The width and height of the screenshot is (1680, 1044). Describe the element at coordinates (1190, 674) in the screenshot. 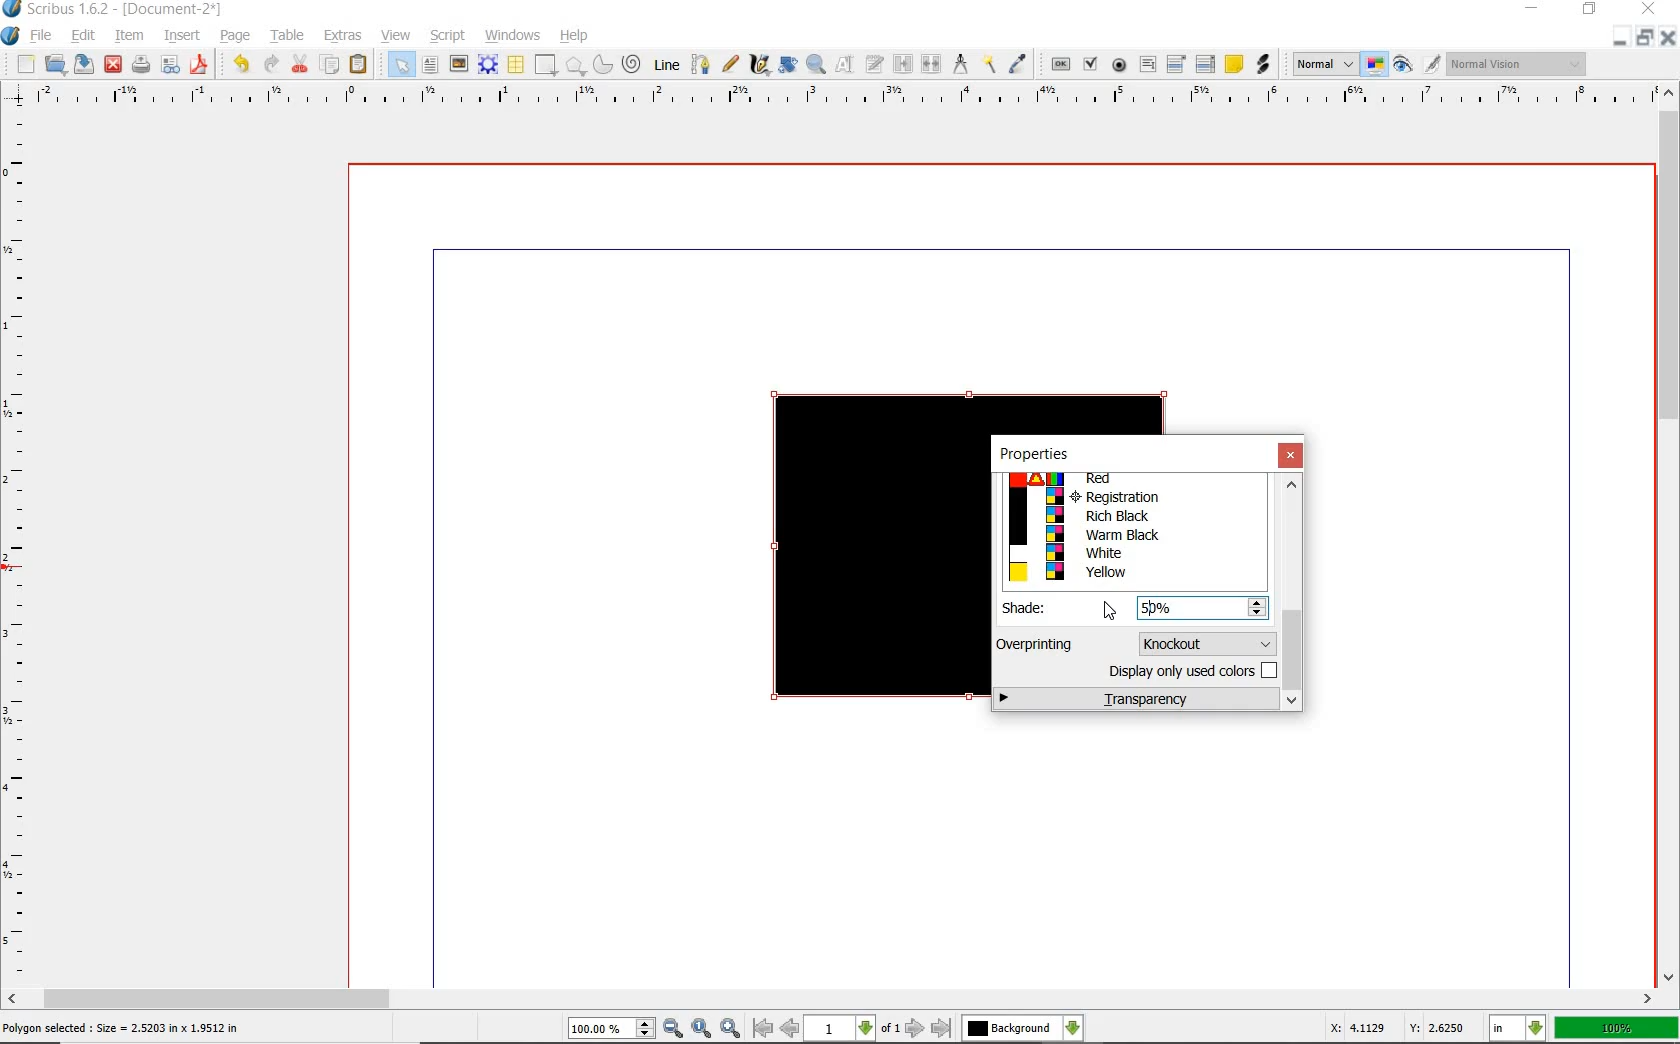

I see `display only used colors` at that location.